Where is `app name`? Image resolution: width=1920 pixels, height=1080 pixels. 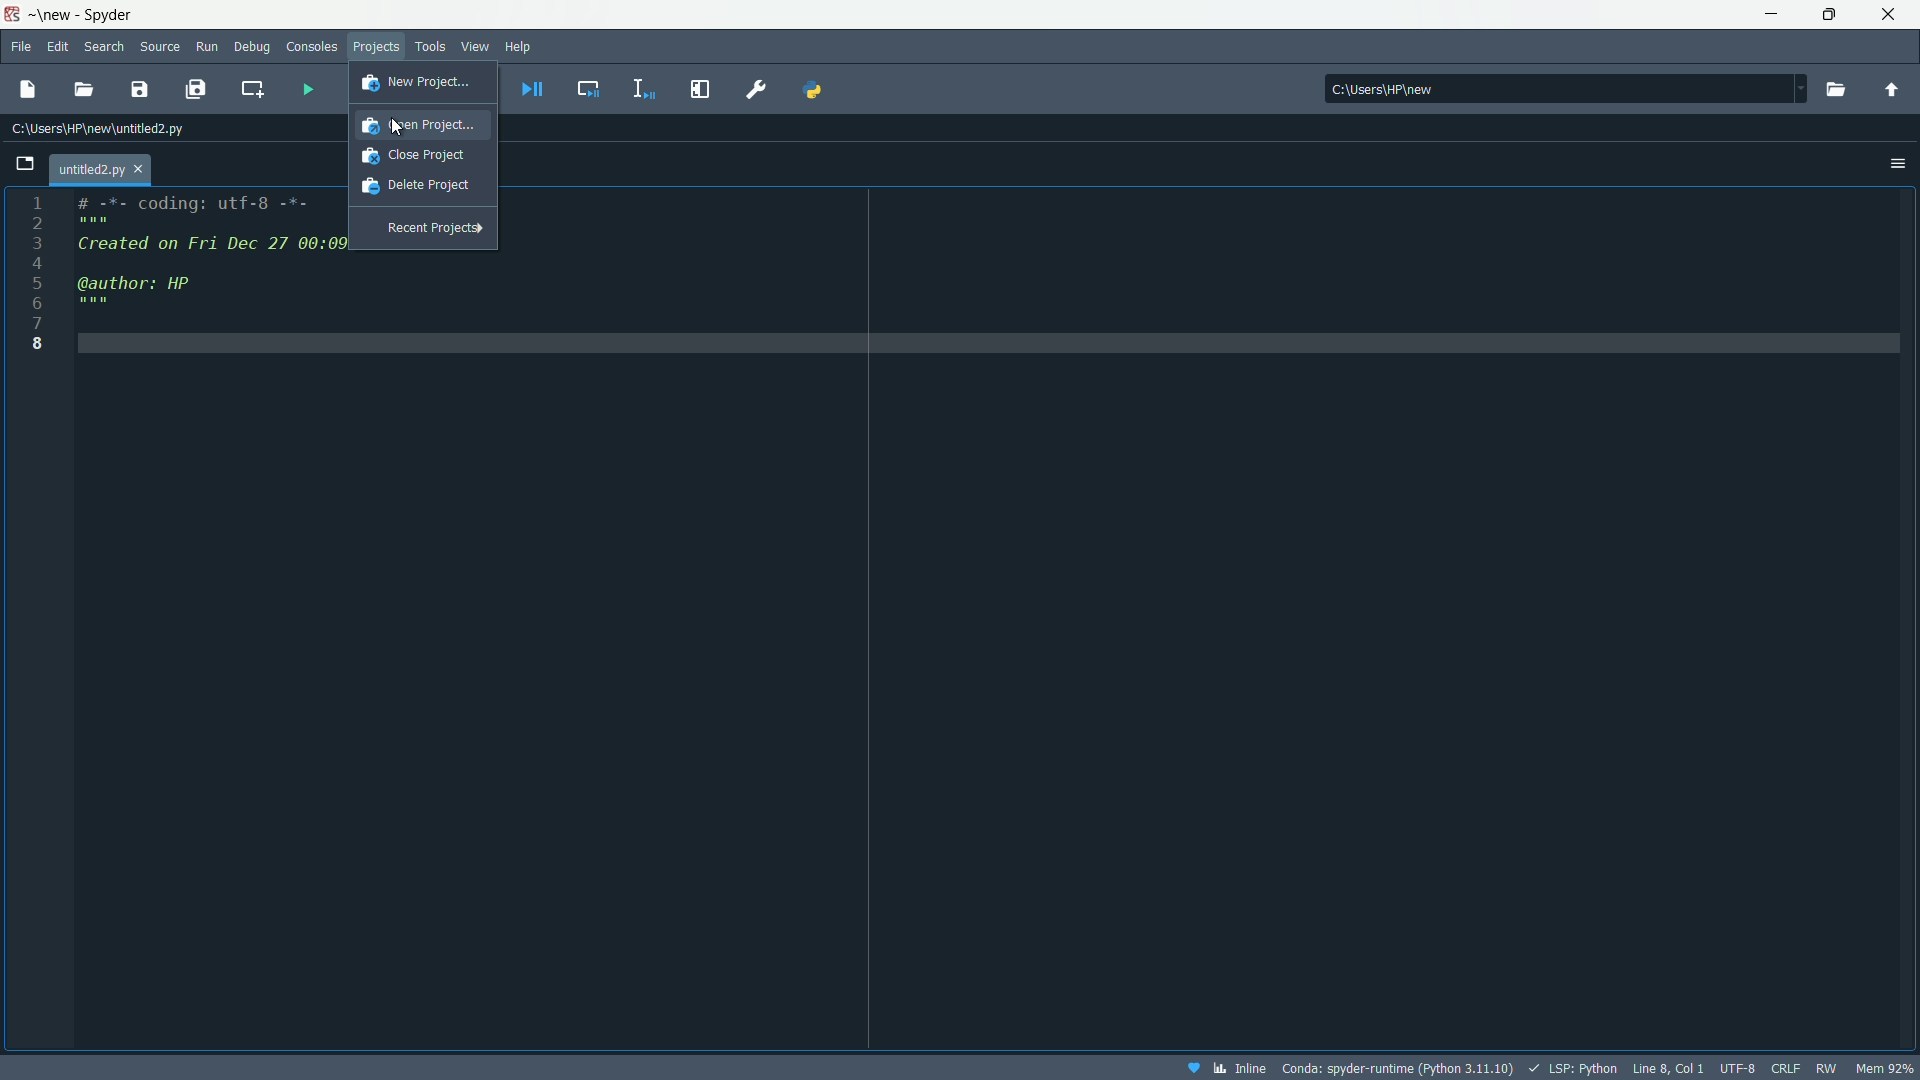 app name is located at coordinates (78, 16).